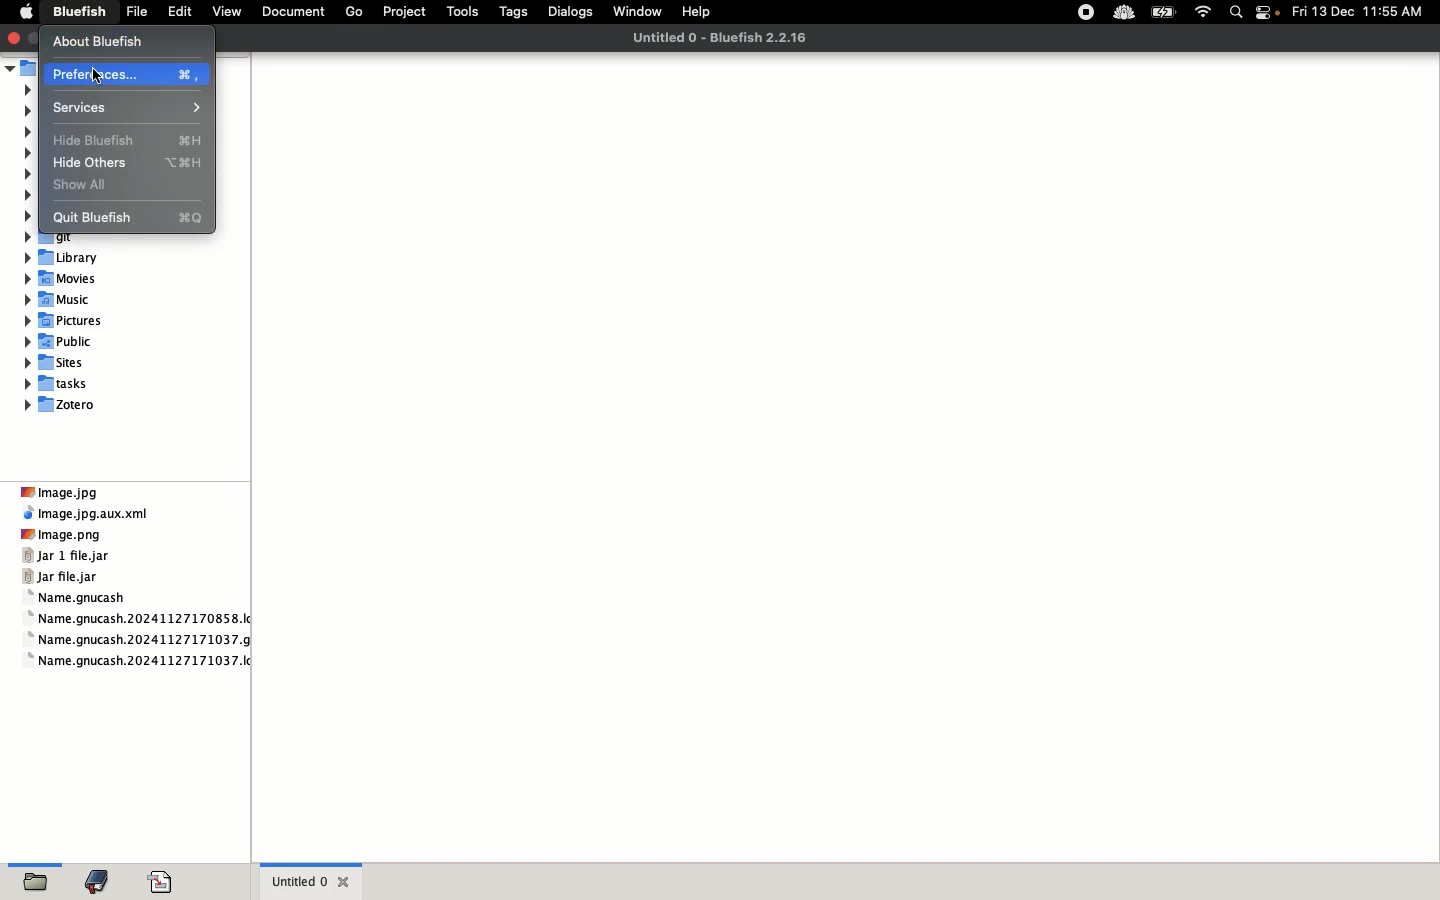  What do you see at coordinates (125, 163) in the screenshot?
I see `hide others` at bounding box center [125, 163].